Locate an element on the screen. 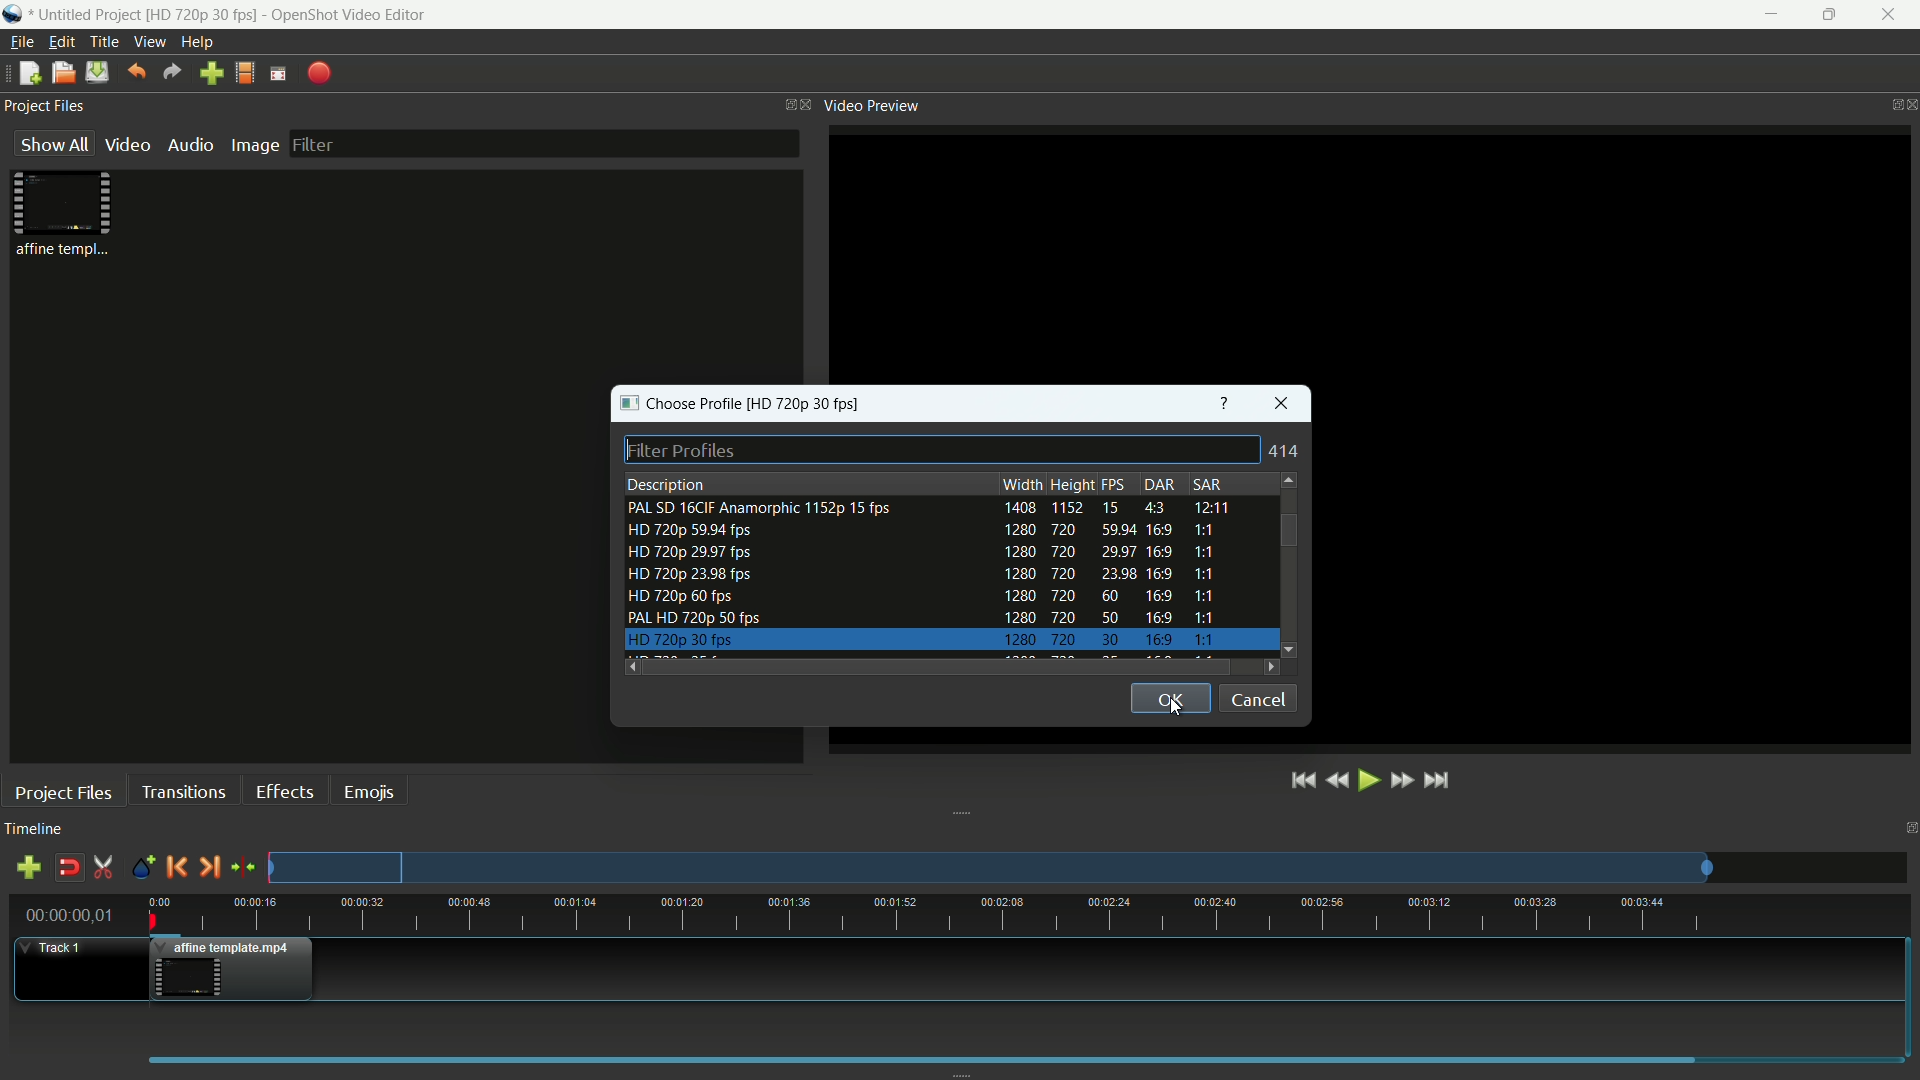 The width and height of the screenshot is (1920, 1080). export is located at coordinates (318, 74).